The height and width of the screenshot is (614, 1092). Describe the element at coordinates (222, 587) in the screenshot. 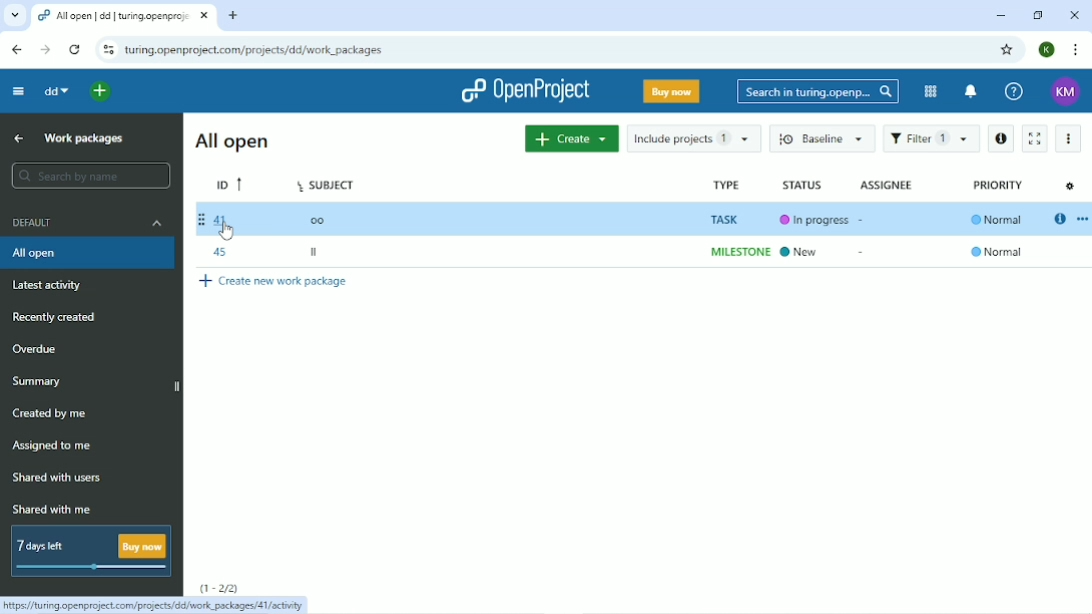

I see `(1-2/2)` at that location.